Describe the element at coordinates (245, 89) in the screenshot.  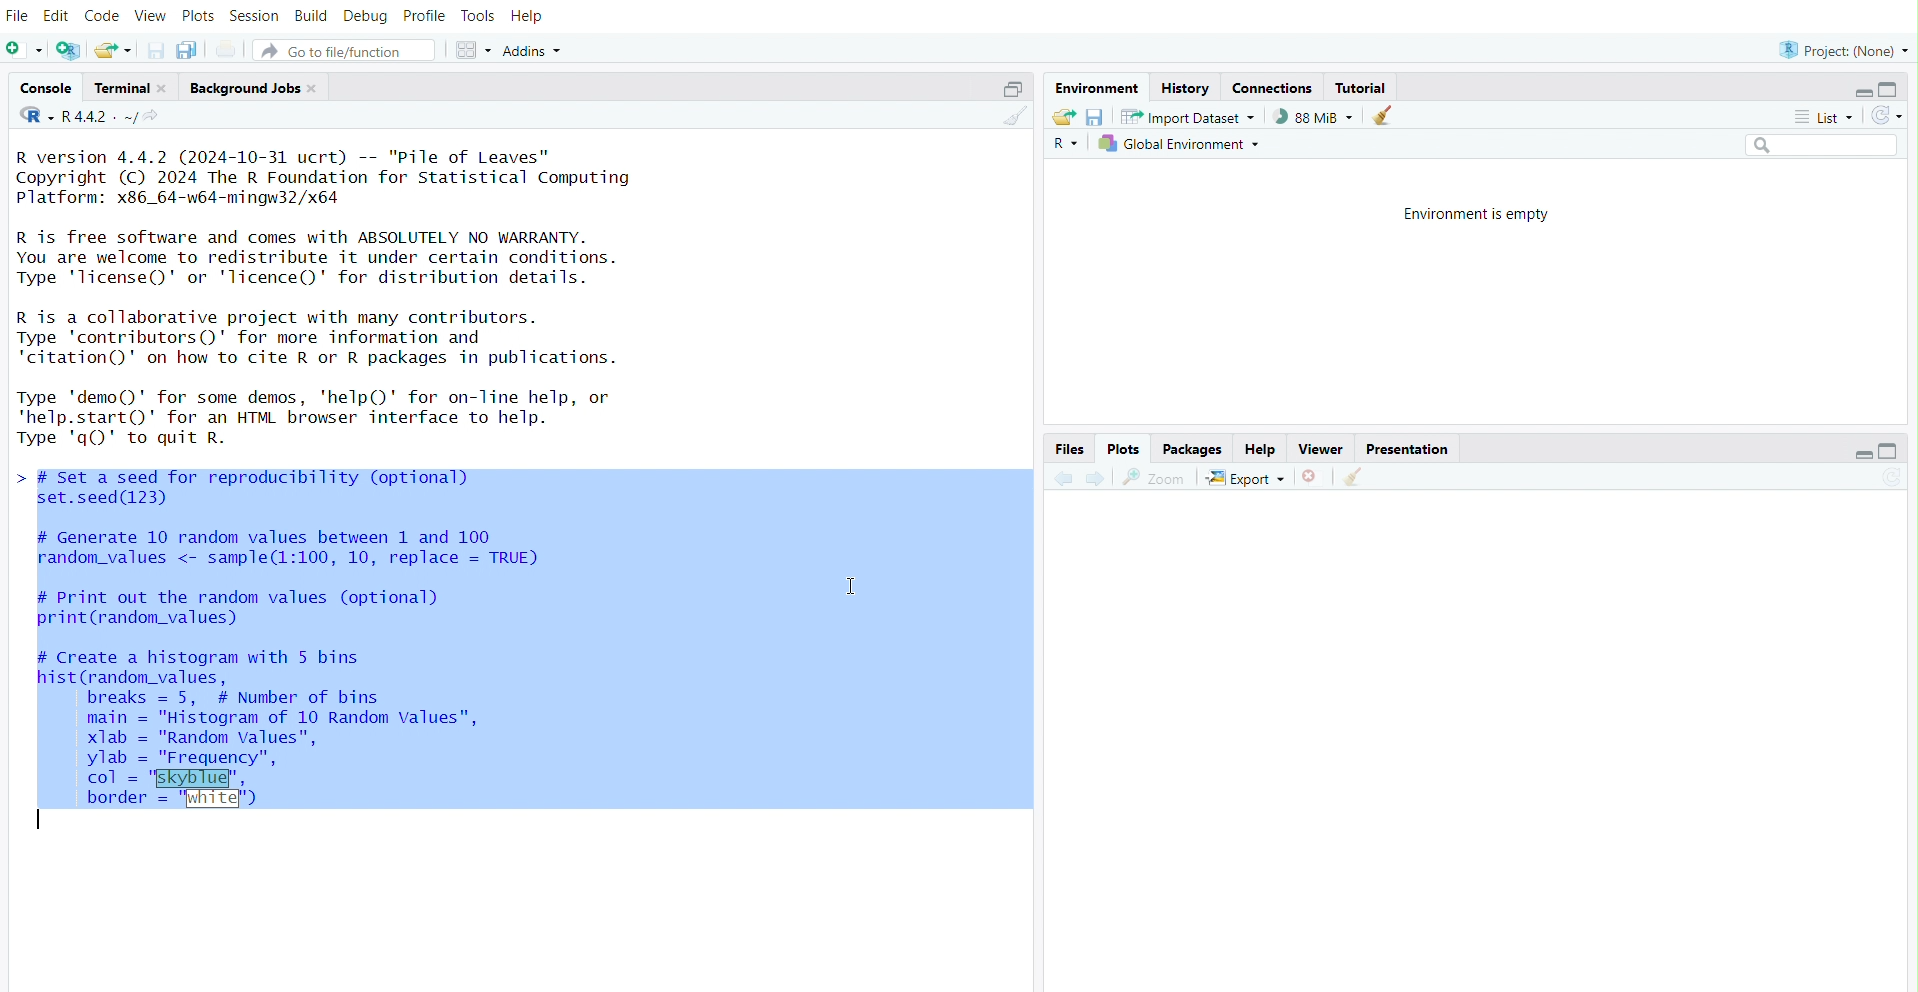
I see `background jobs` at that location.